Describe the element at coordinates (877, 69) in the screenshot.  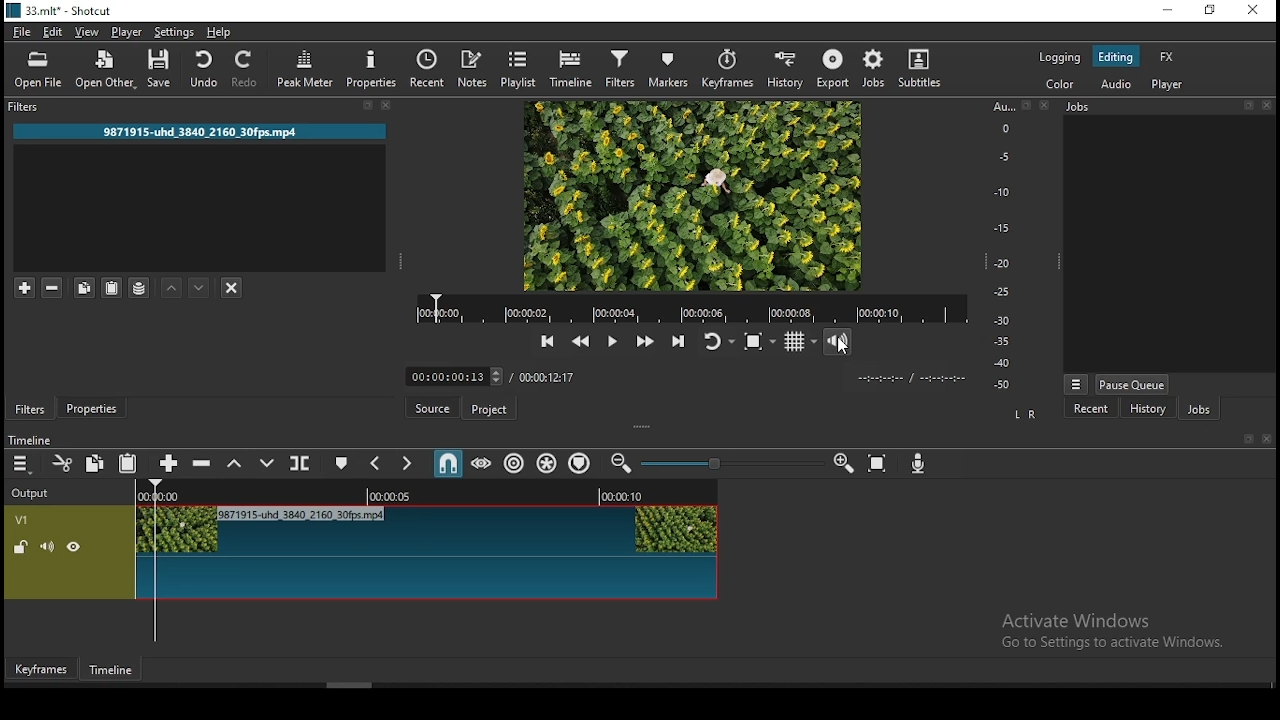
I see `jobs` at that location.